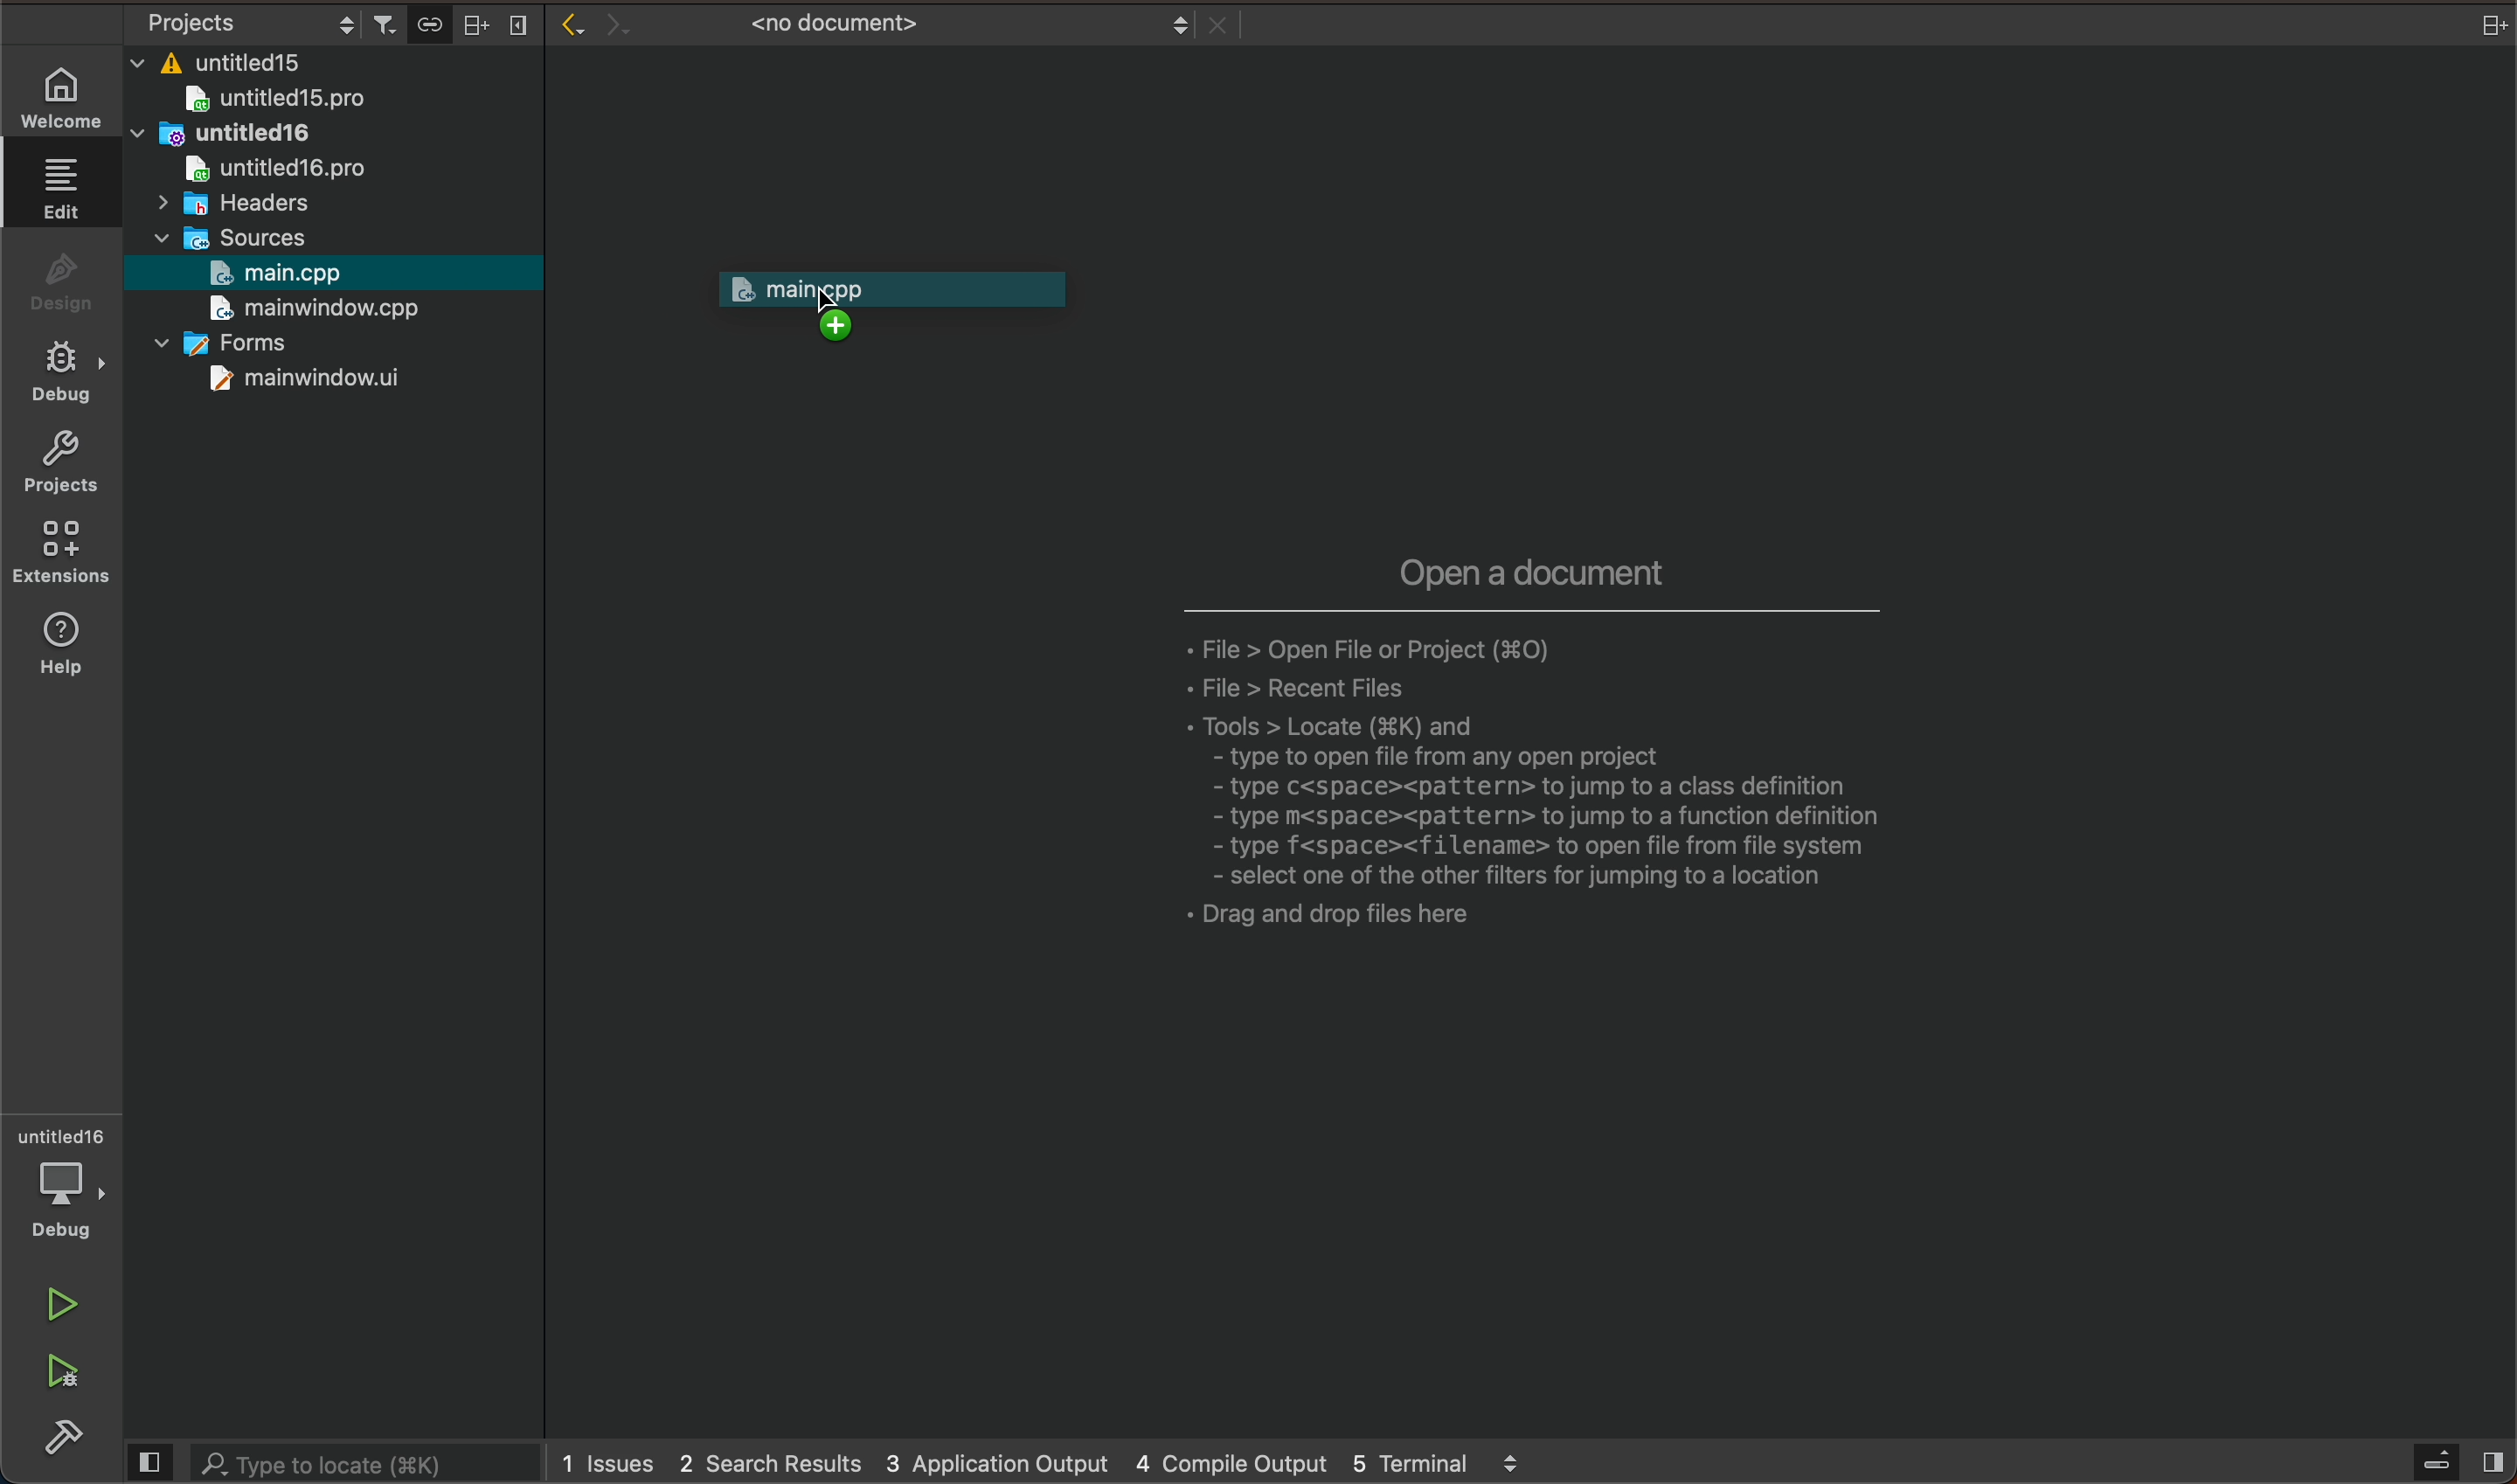 The height and width of the screenshot is (1484, 2517). What do you see at coordinates (232, 204) in the screenshot?
I see `headers` at bounding box center [232, 204].